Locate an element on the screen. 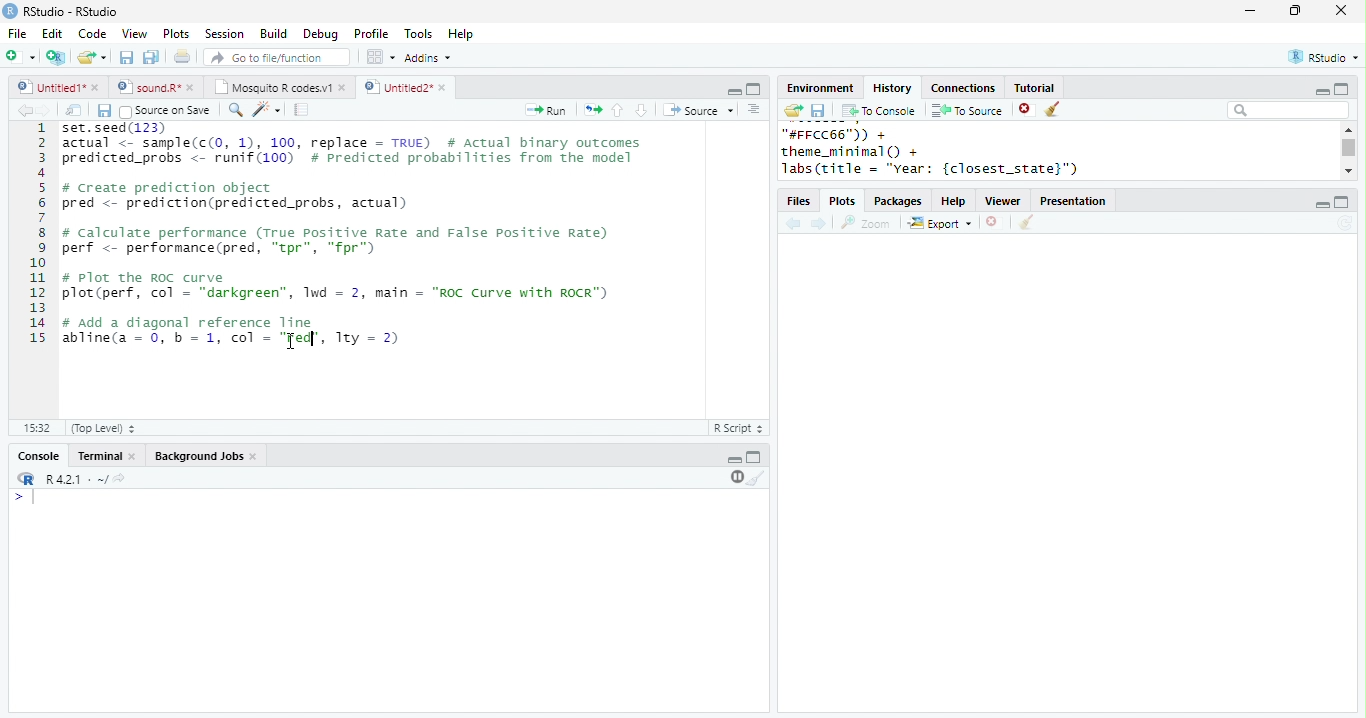 The width and height of the screenshot is (1366, 718). File is located at coordinates (17, 34).